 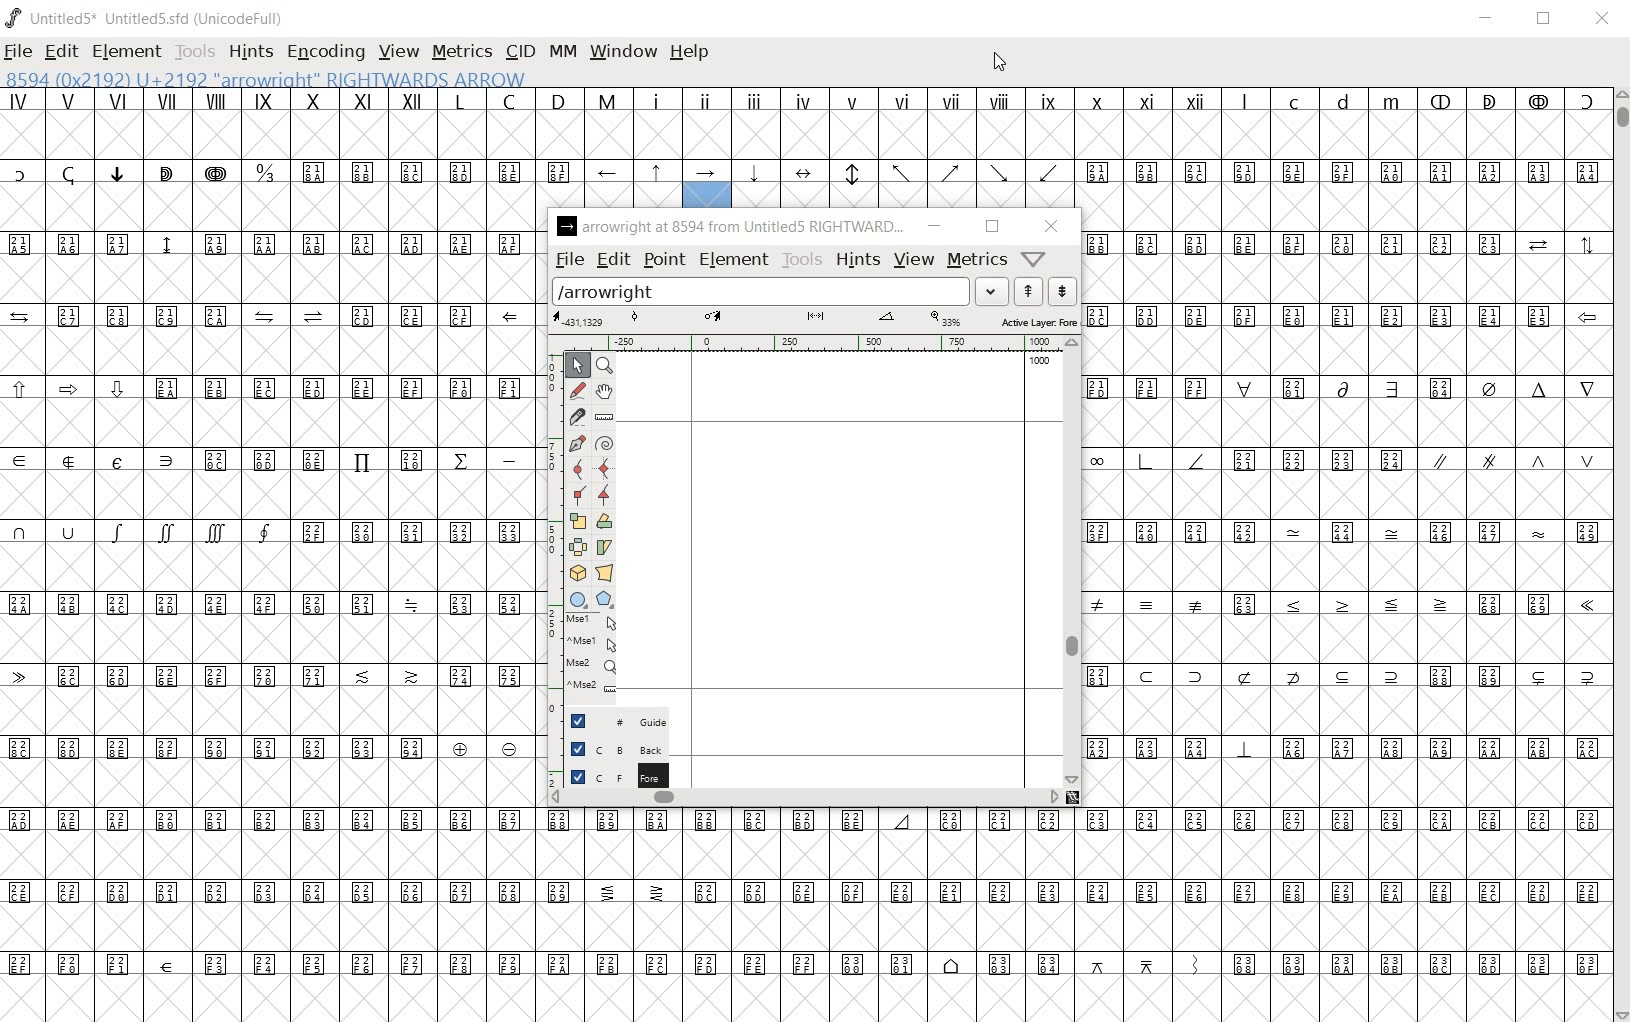 I want to click on CURSOR, so click(x=1000, y=64).